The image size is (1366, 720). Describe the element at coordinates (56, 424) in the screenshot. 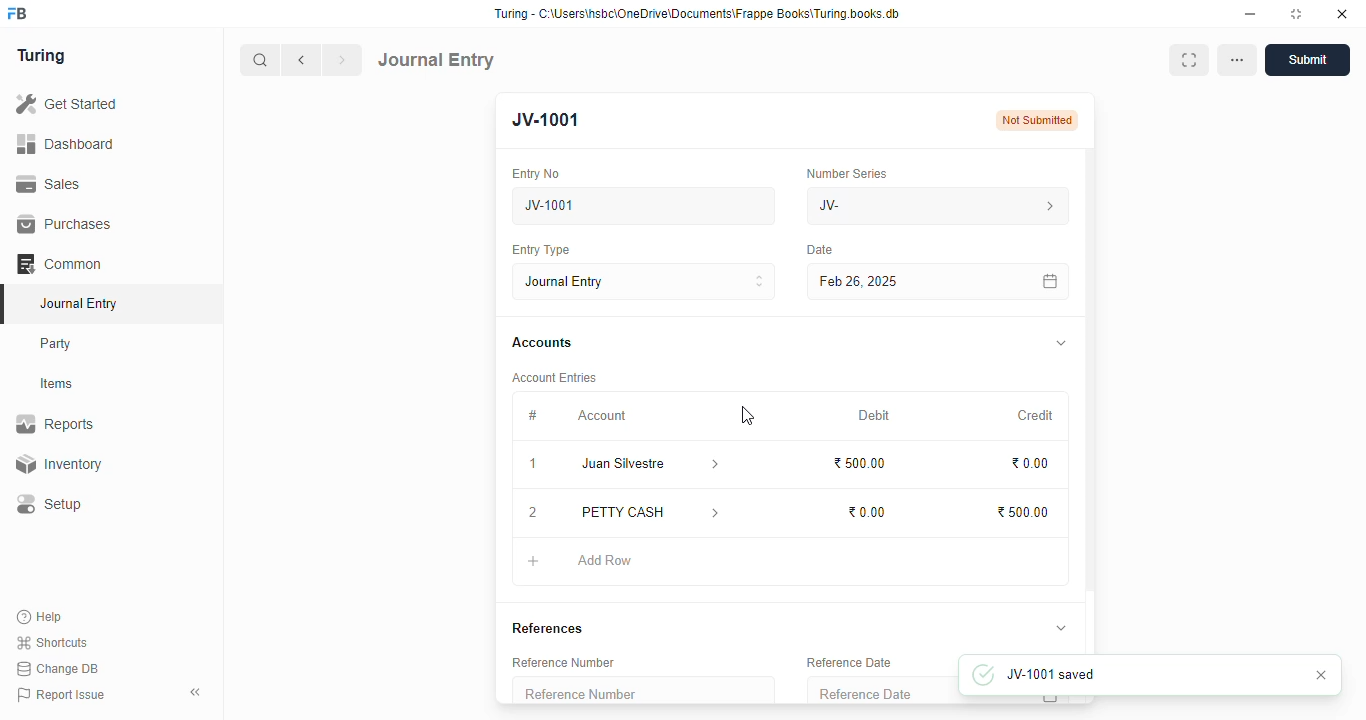

I see `reports` at that location.